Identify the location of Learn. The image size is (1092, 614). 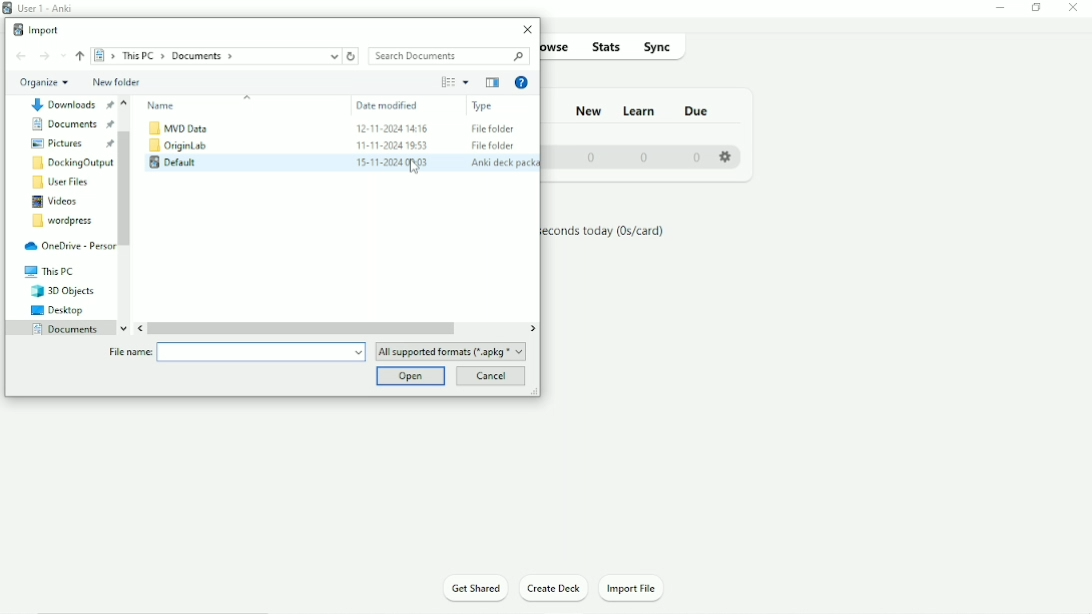
(641, 111).